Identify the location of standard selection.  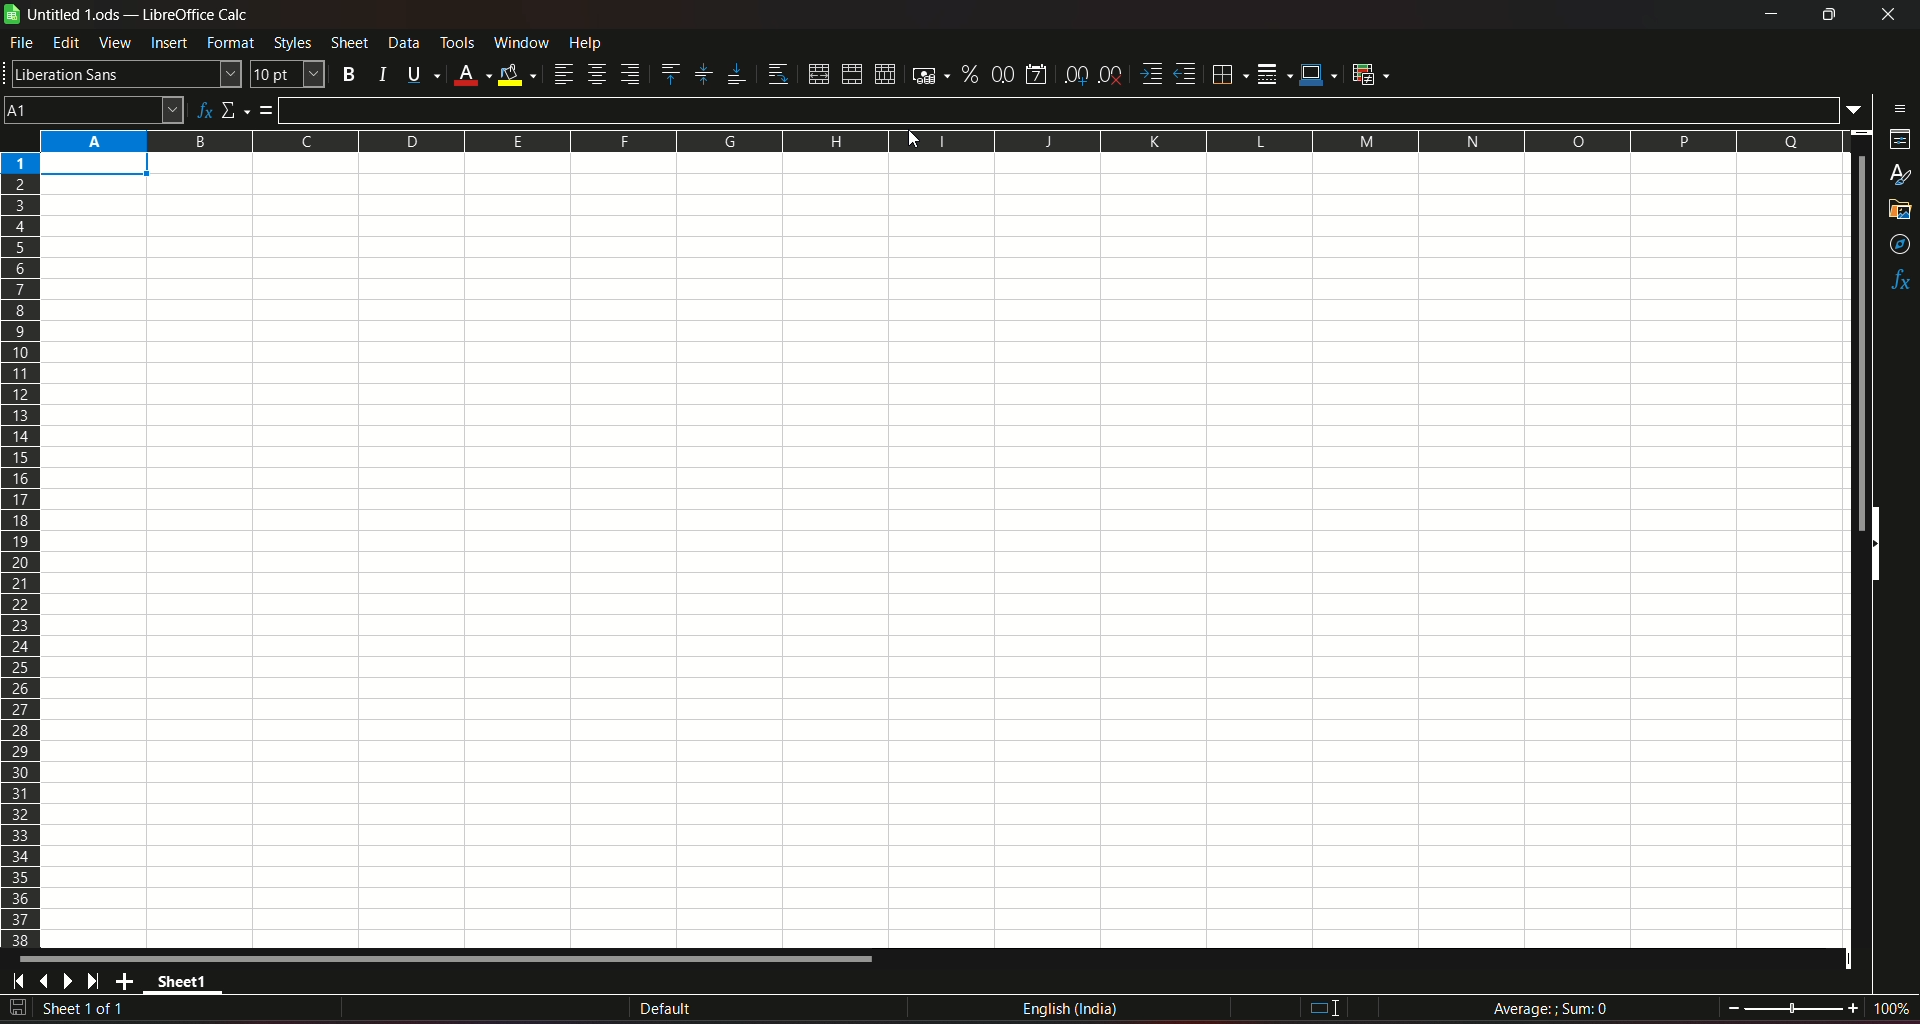
(1321, 1008).